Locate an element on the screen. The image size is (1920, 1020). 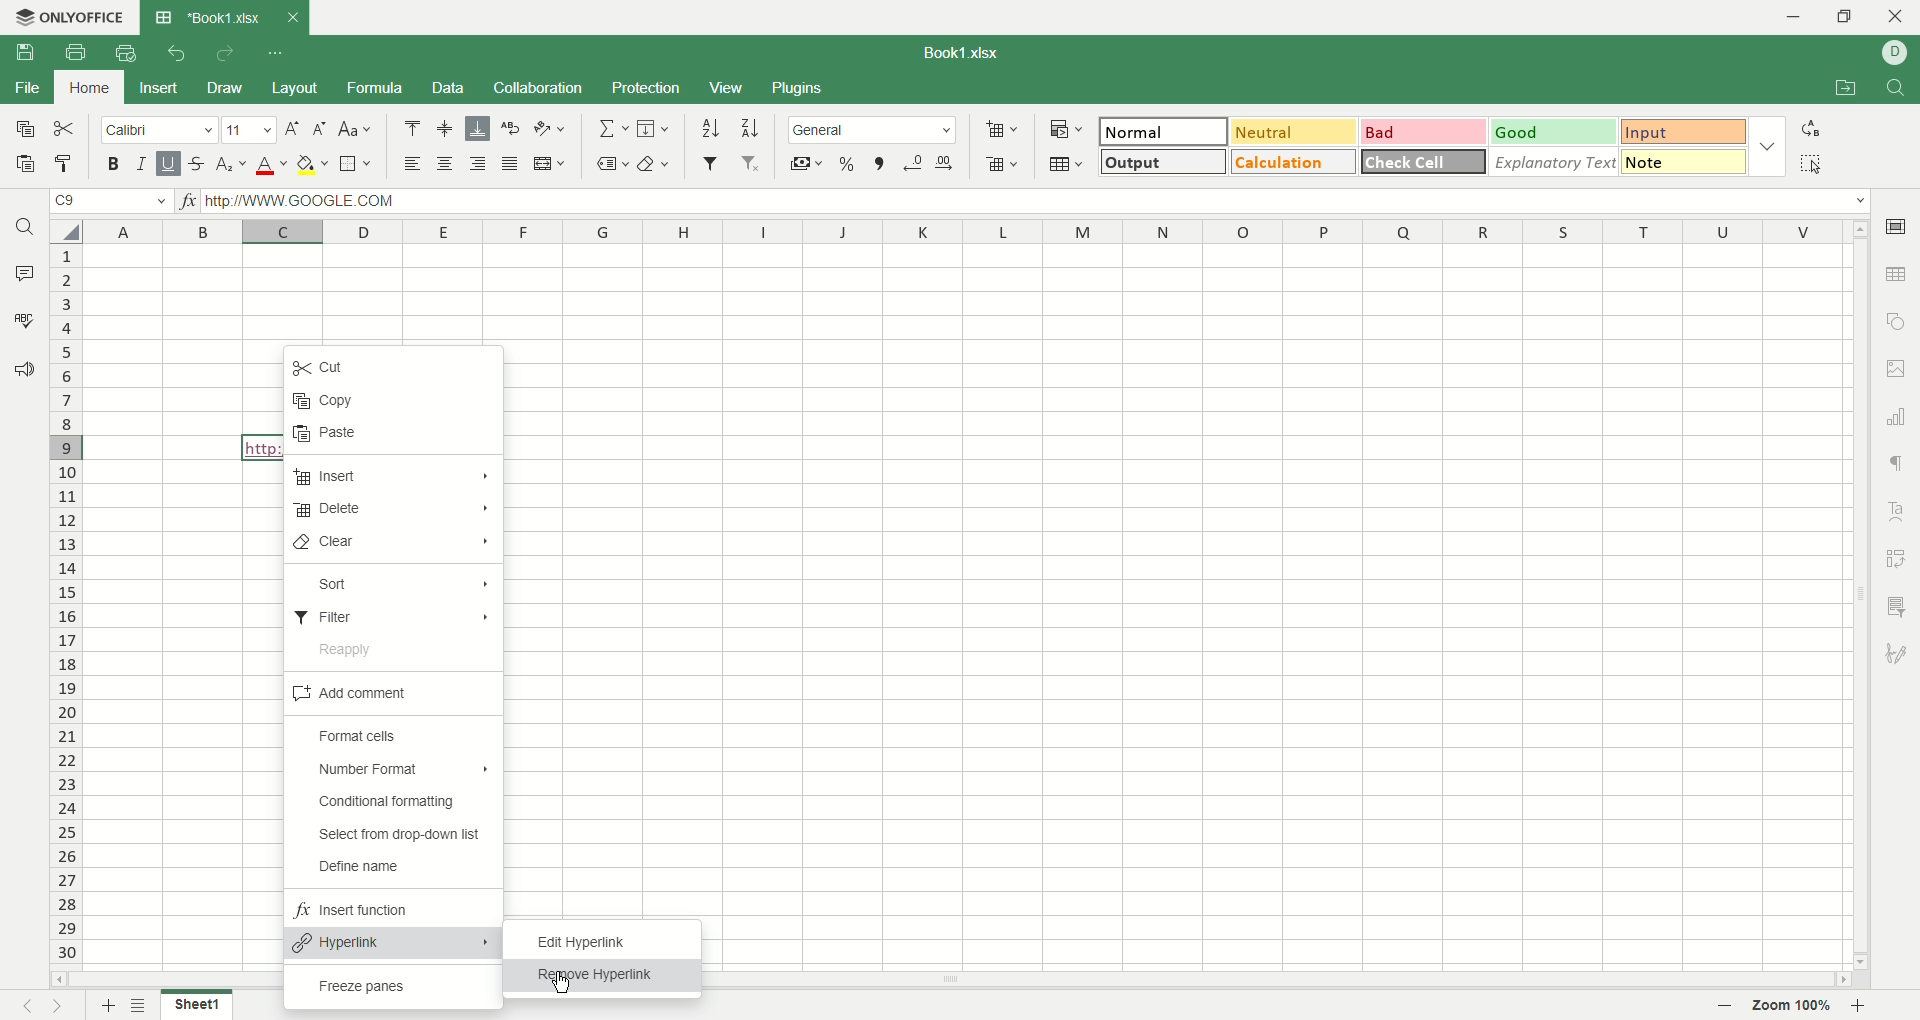
close is located at coordinates (292, 16).